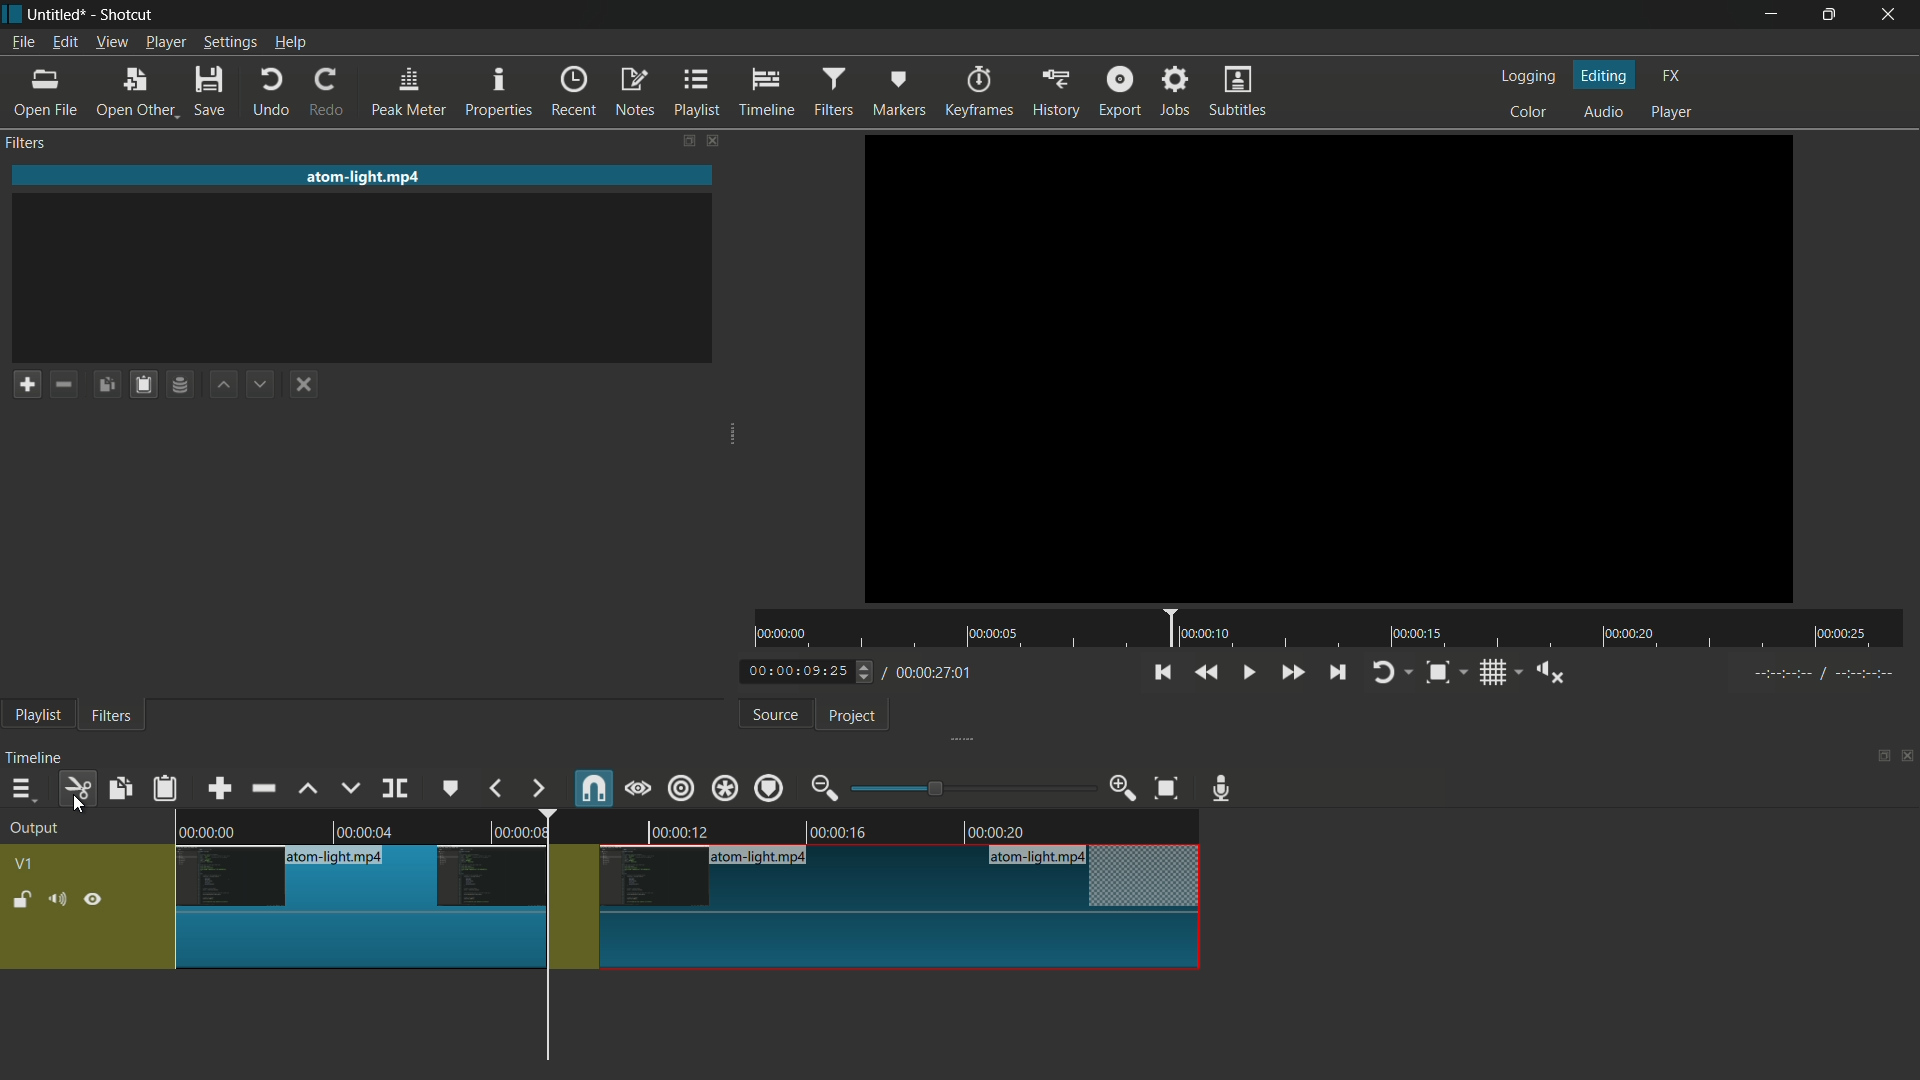  What do you see at coordinates (22, 901) in the screenshot?
I see `lock` at bounding box center [22, 901].